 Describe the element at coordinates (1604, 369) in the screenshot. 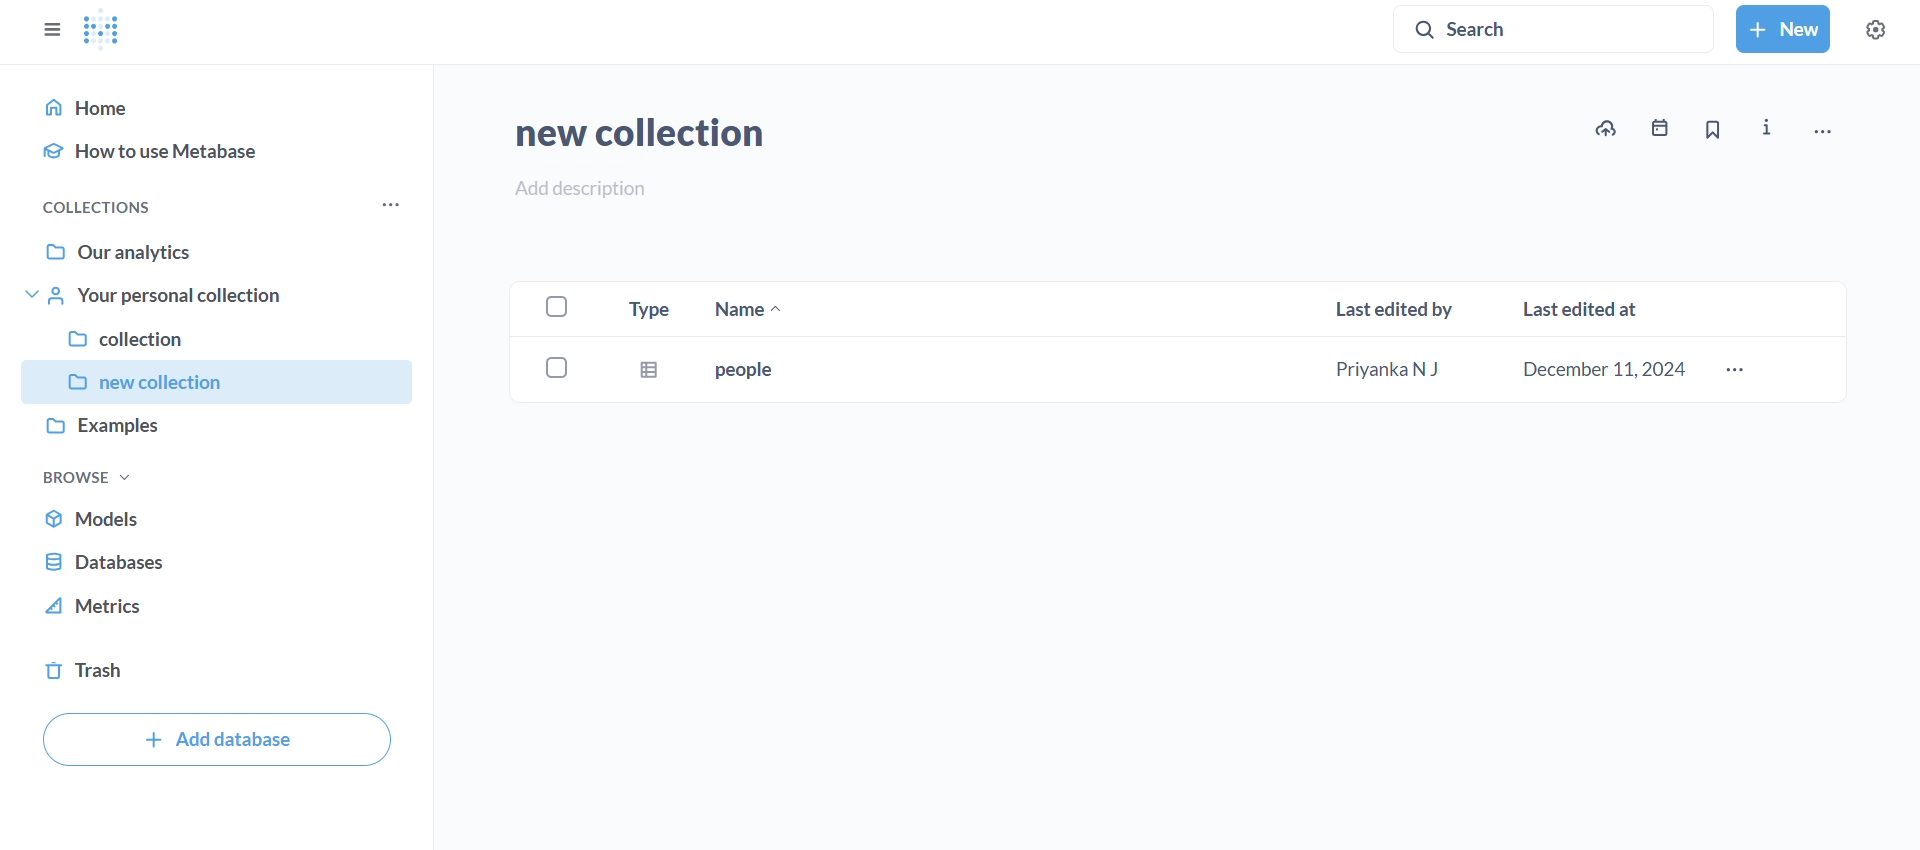

I see `december 11, 2024` at that location.